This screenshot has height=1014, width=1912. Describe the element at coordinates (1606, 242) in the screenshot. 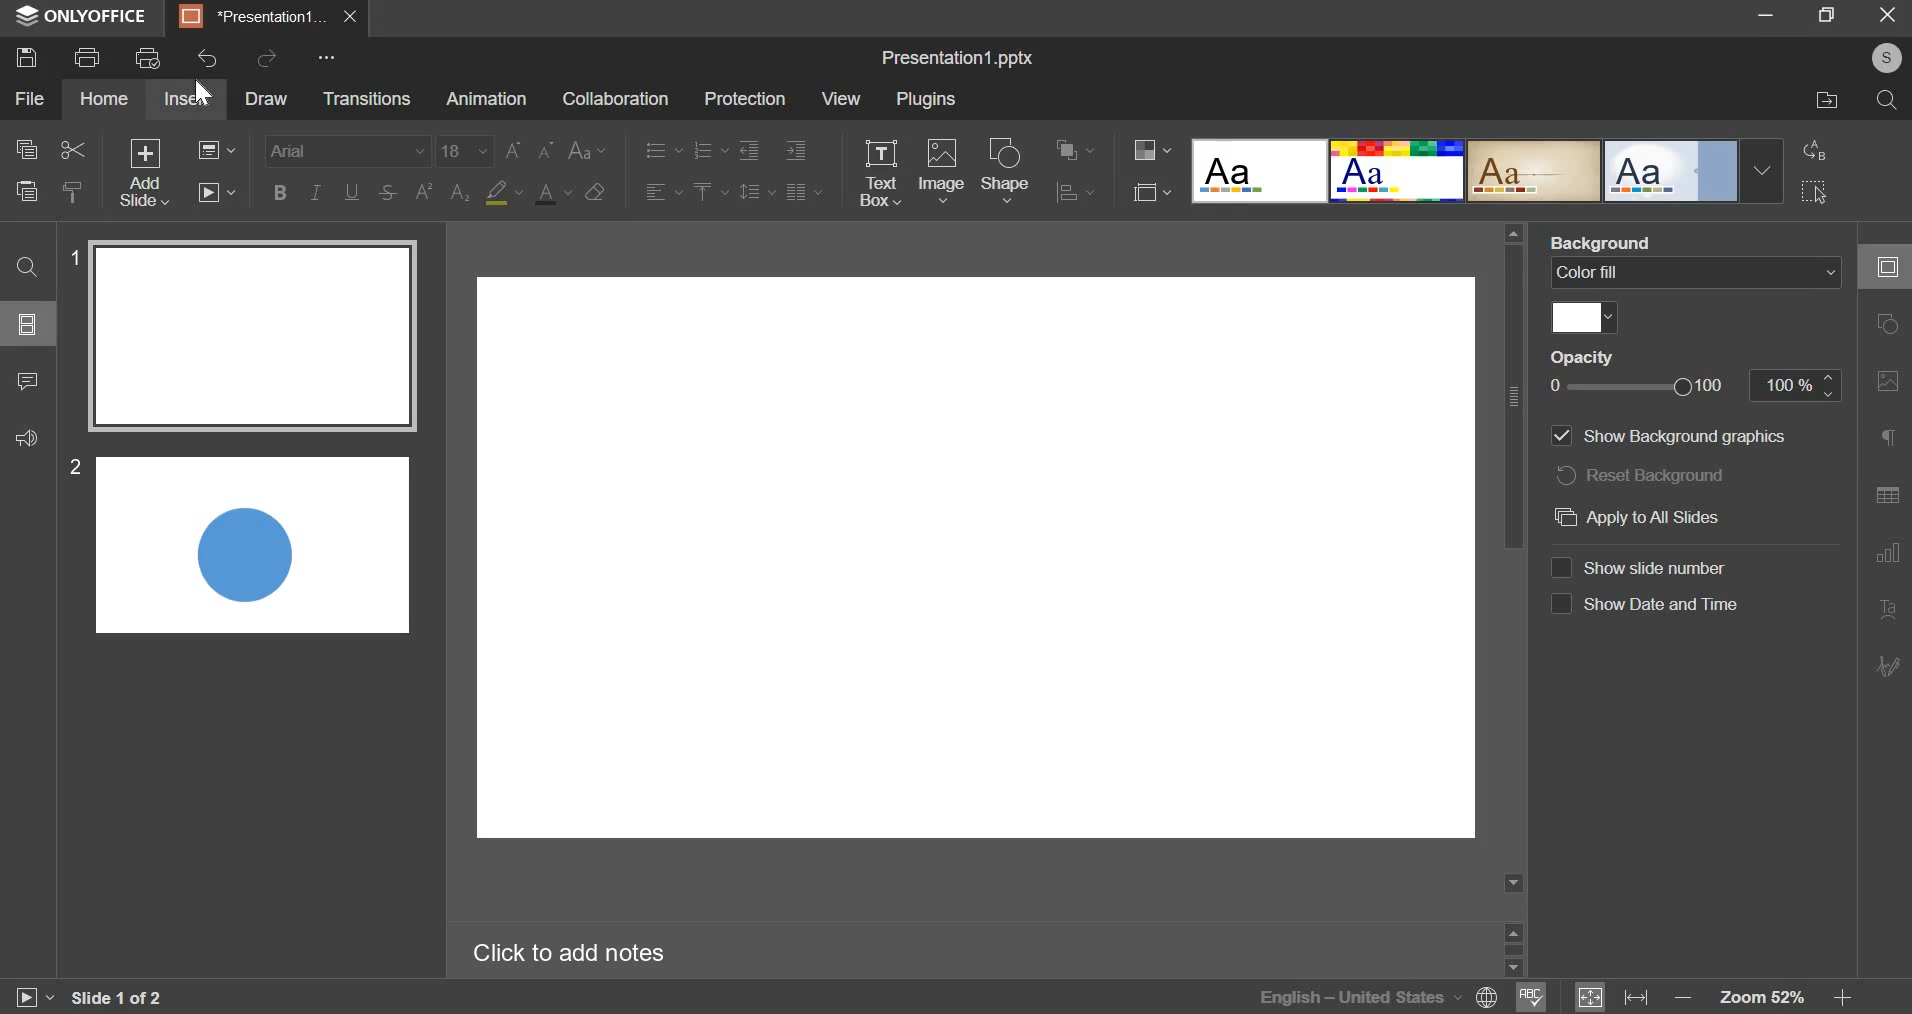

I see `background` at that location.